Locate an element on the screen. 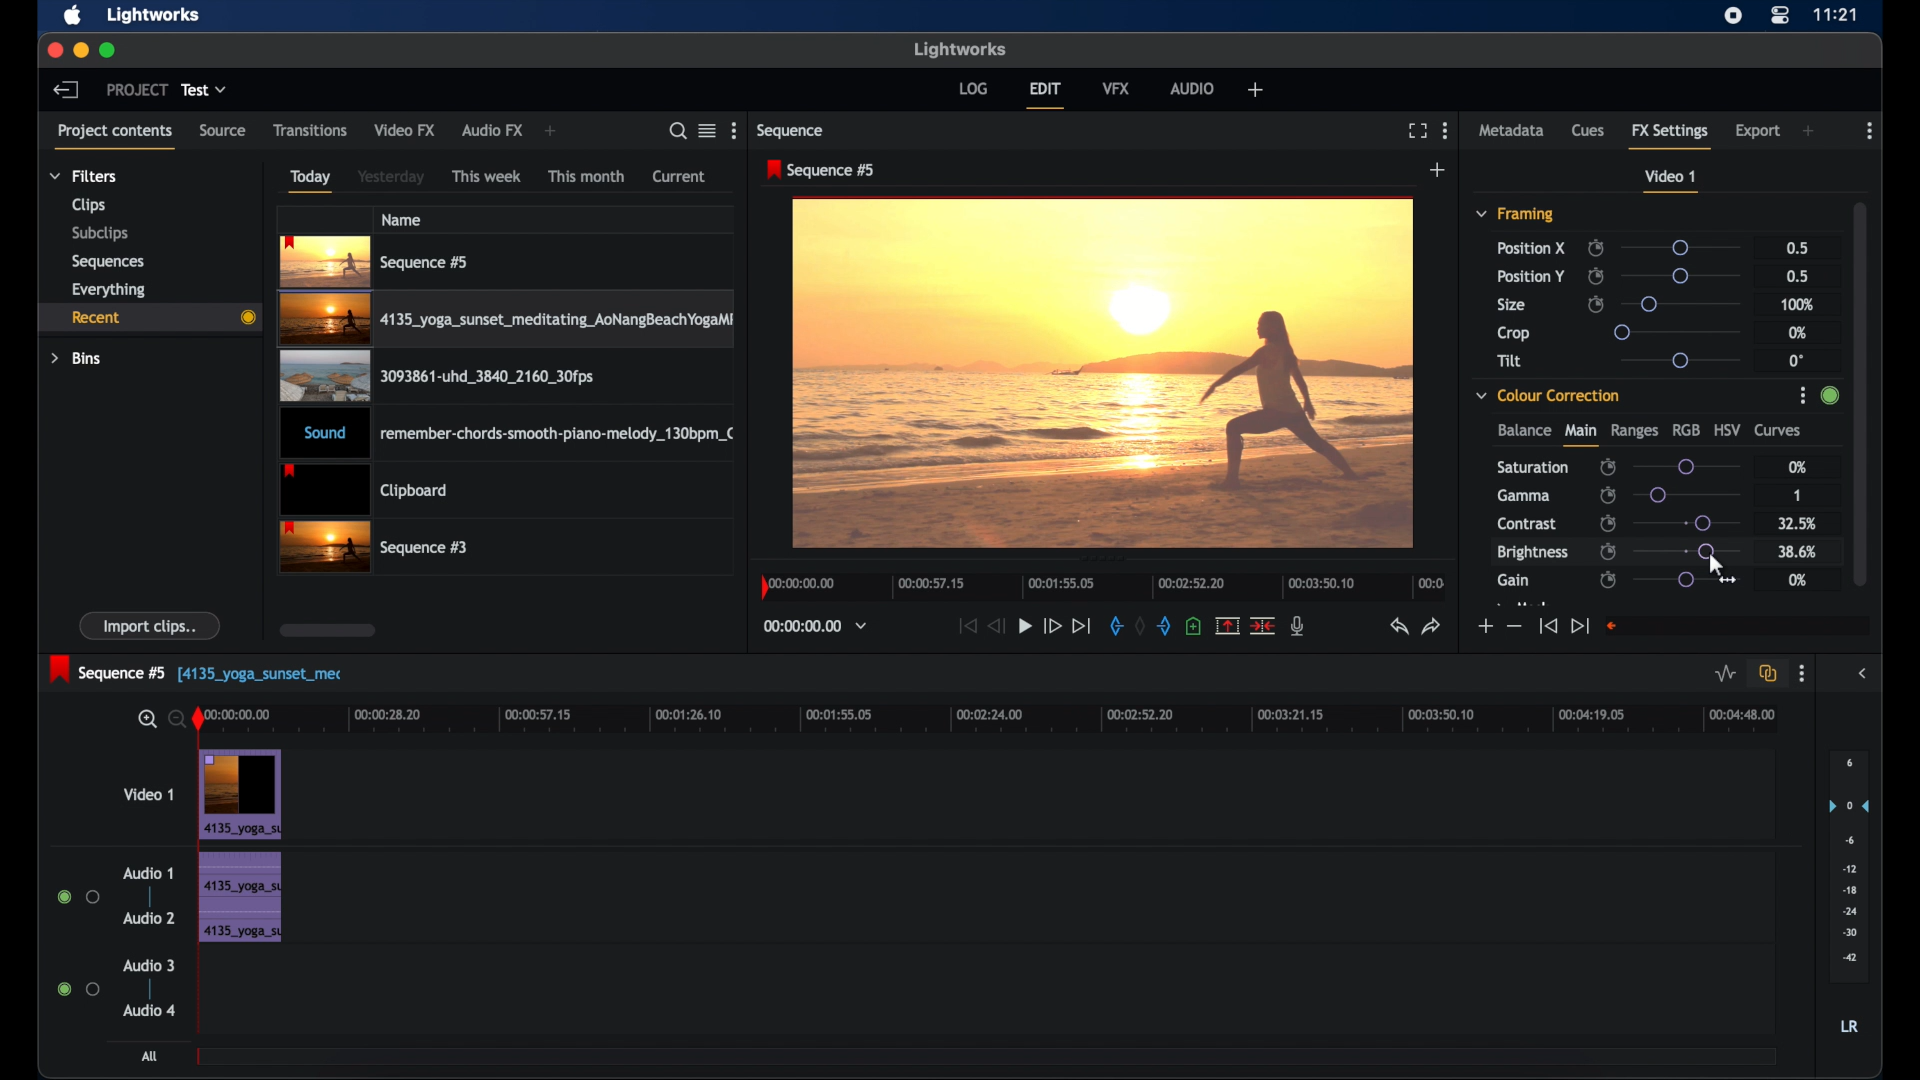 The image size is (1920, 1080). jump to start is located at coordinates (965, 625).